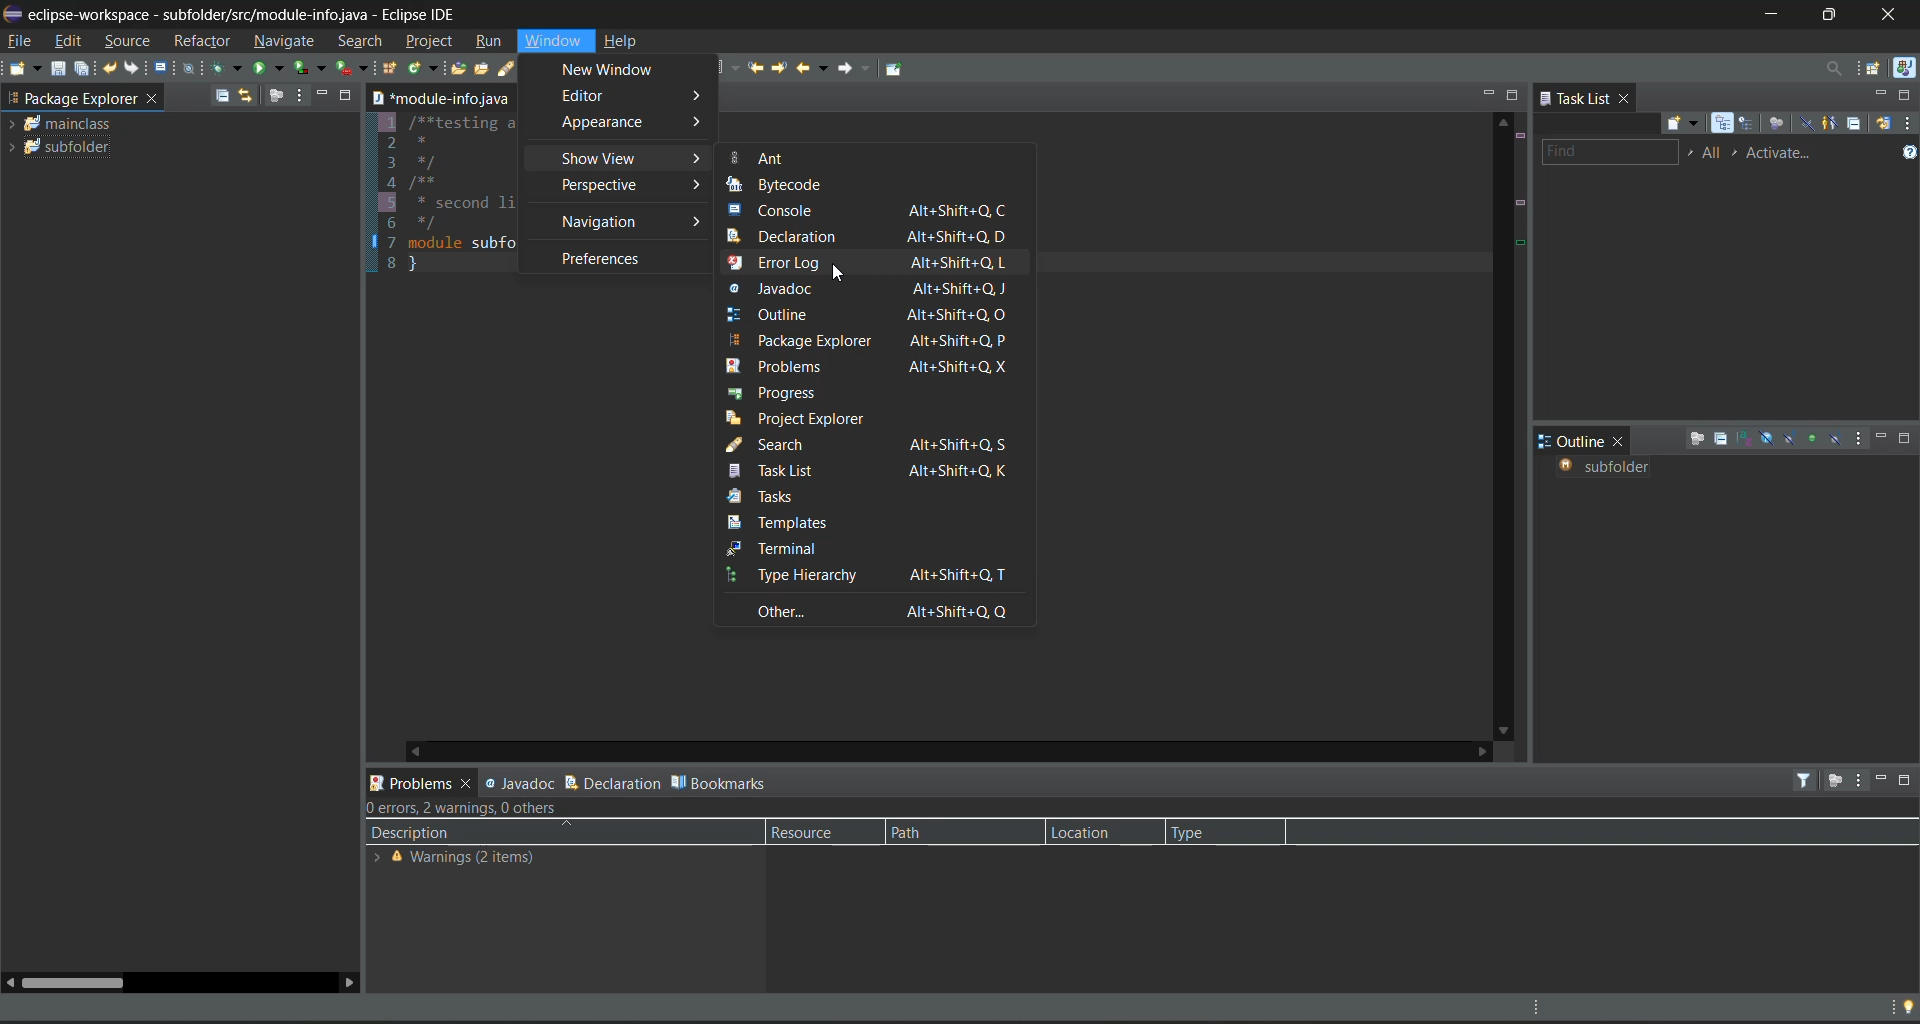 Image resolution: width=1920 pixels, height=1024 pixels. Describe the element at coordinates (414, 779) in the screenshot. I see `problems` at that location.